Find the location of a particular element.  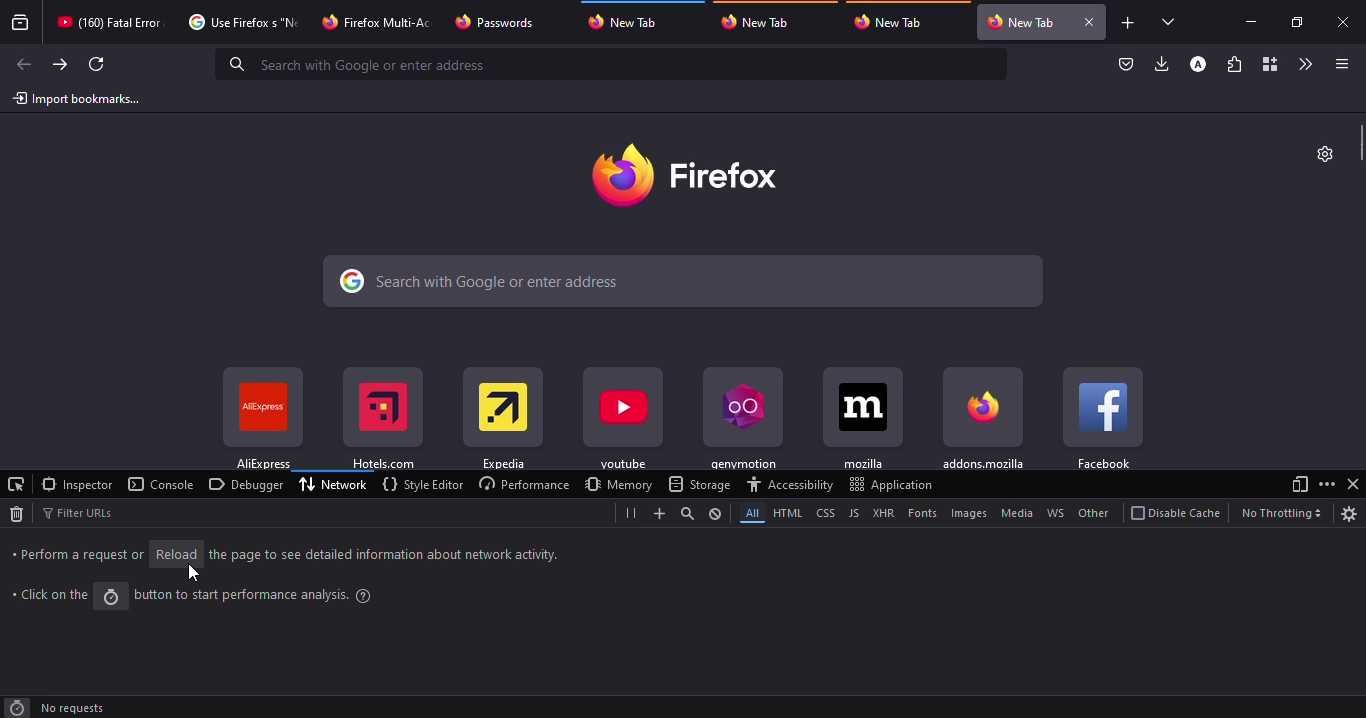

close is located at coordinates (1354, 484).